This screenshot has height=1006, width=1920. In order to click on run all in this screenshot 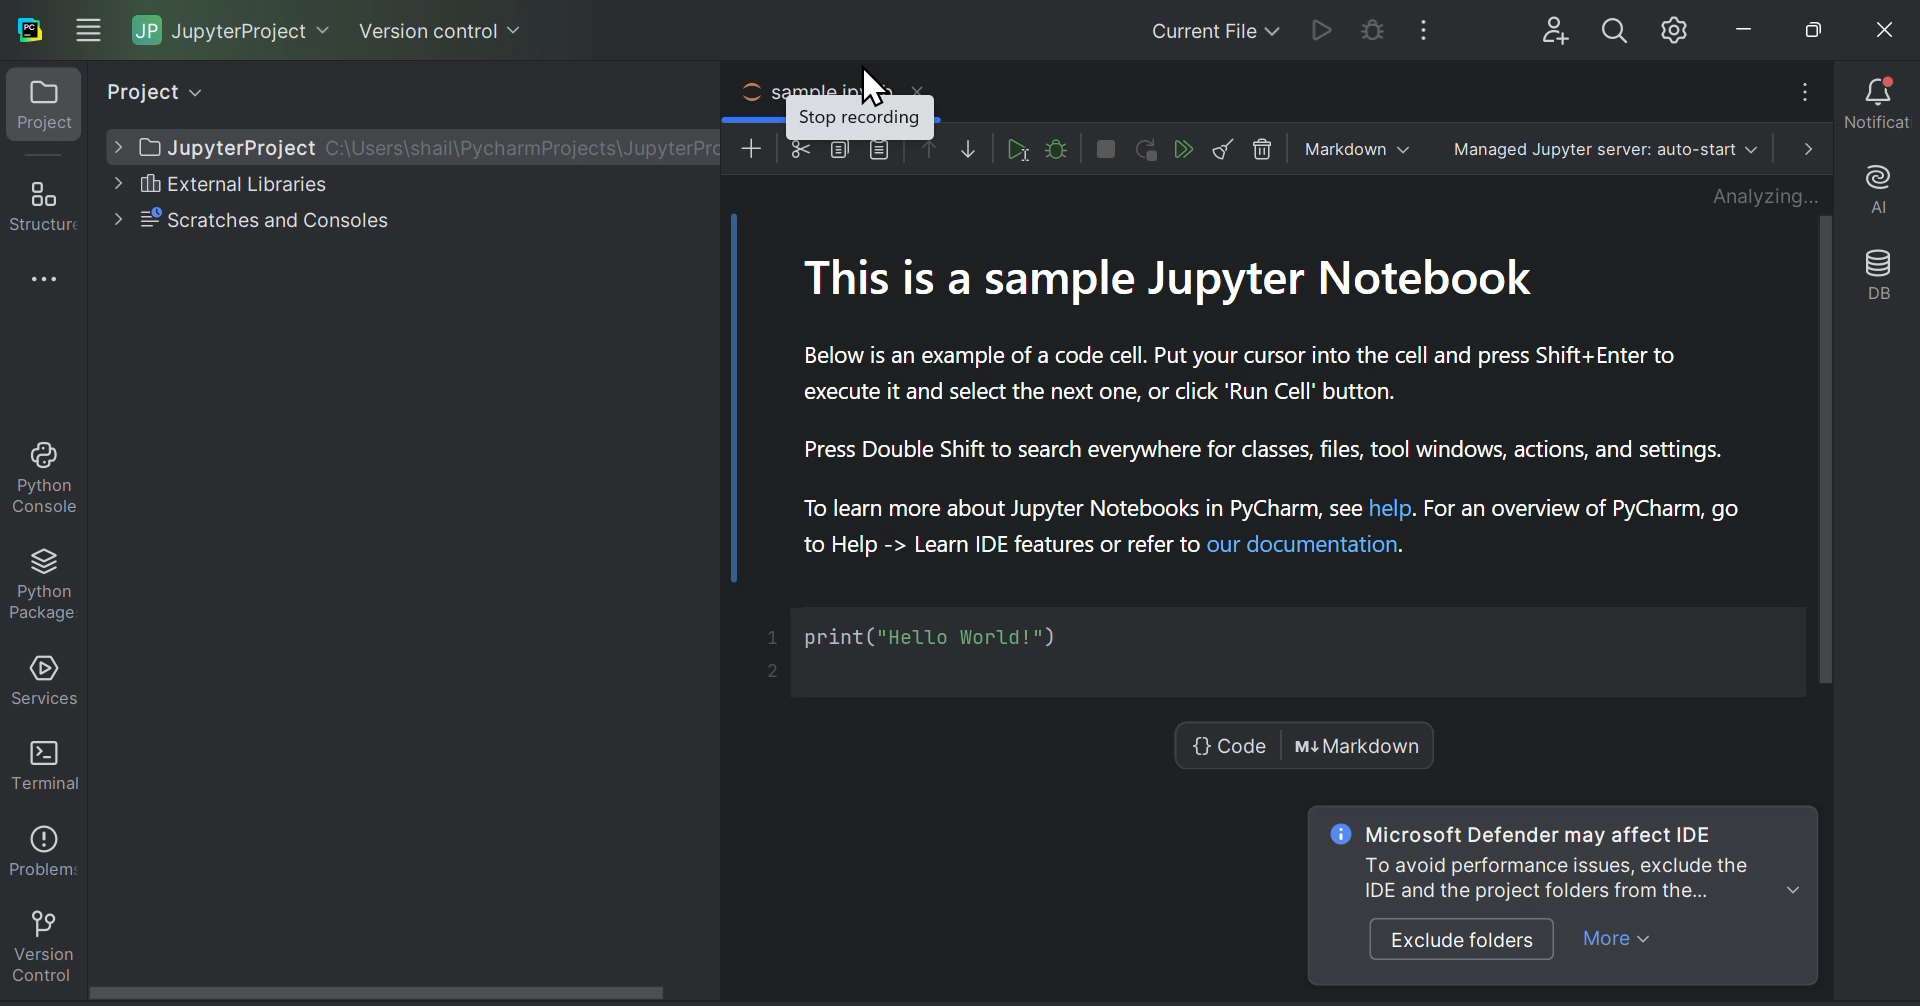, I will do `click(1183, 149)`.